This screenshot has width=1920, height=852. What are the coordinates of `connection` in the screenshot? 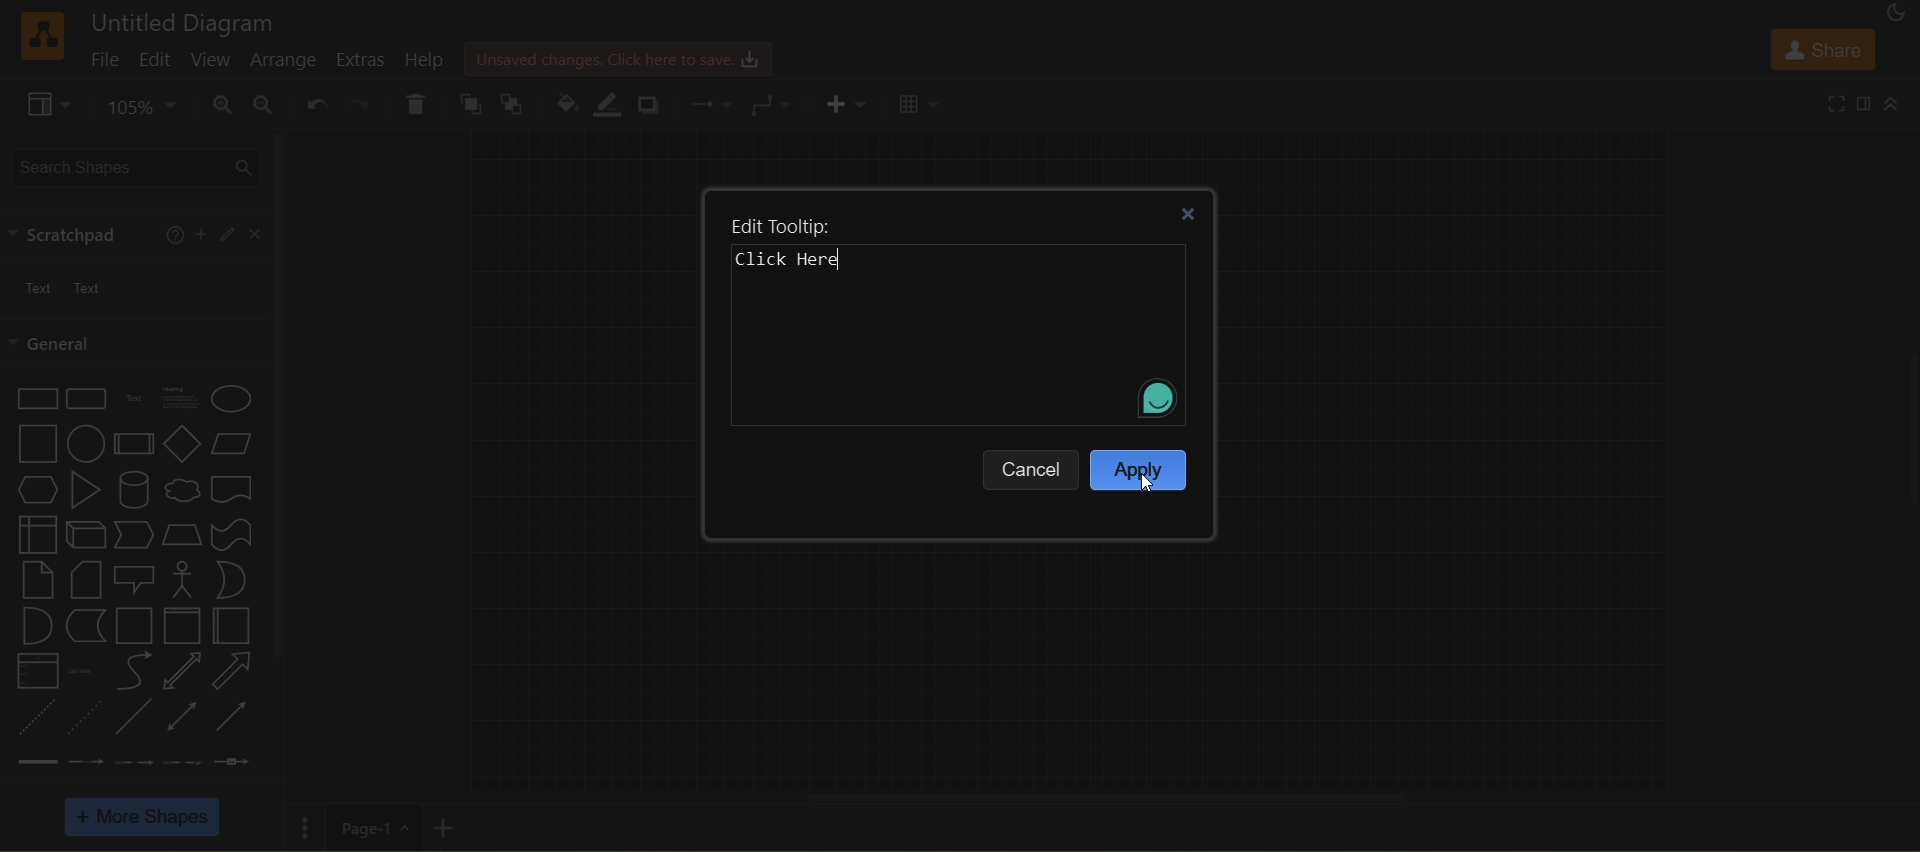 It's located at (712, 104).